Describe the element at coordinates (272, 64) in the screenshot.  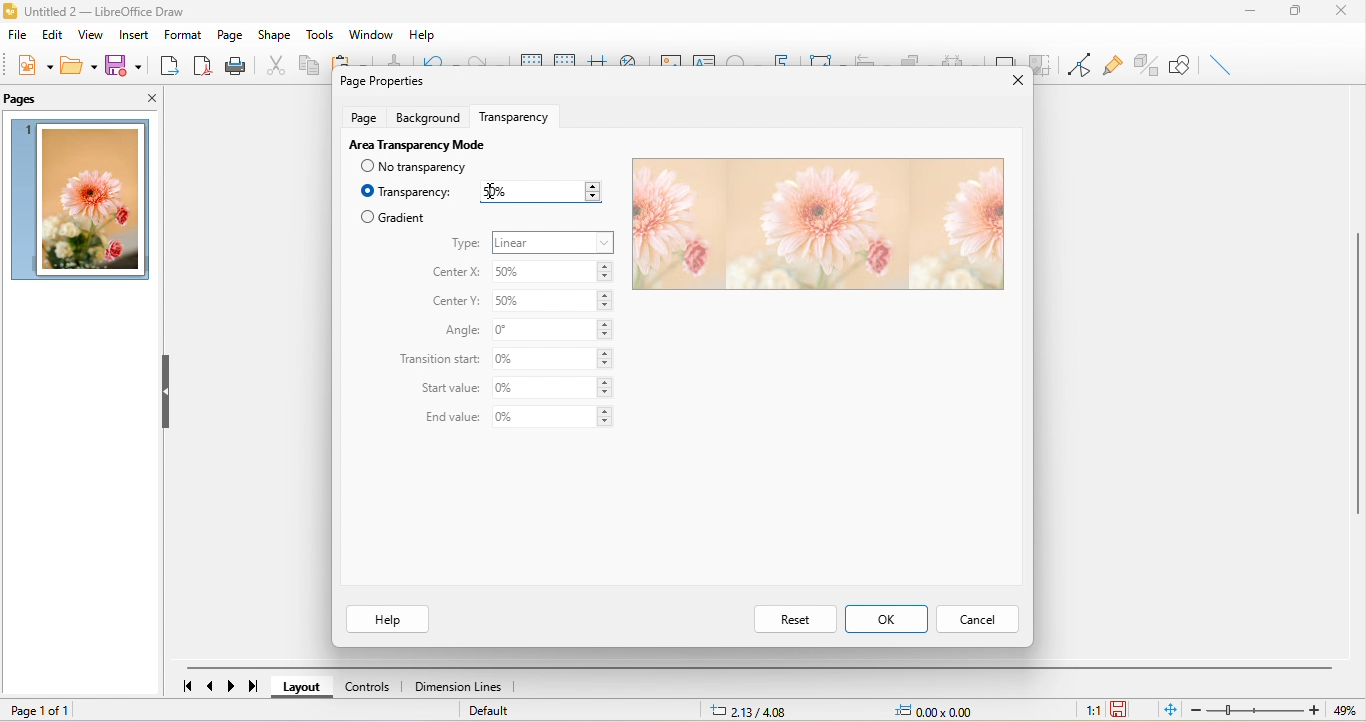
I see `cut` at that location.